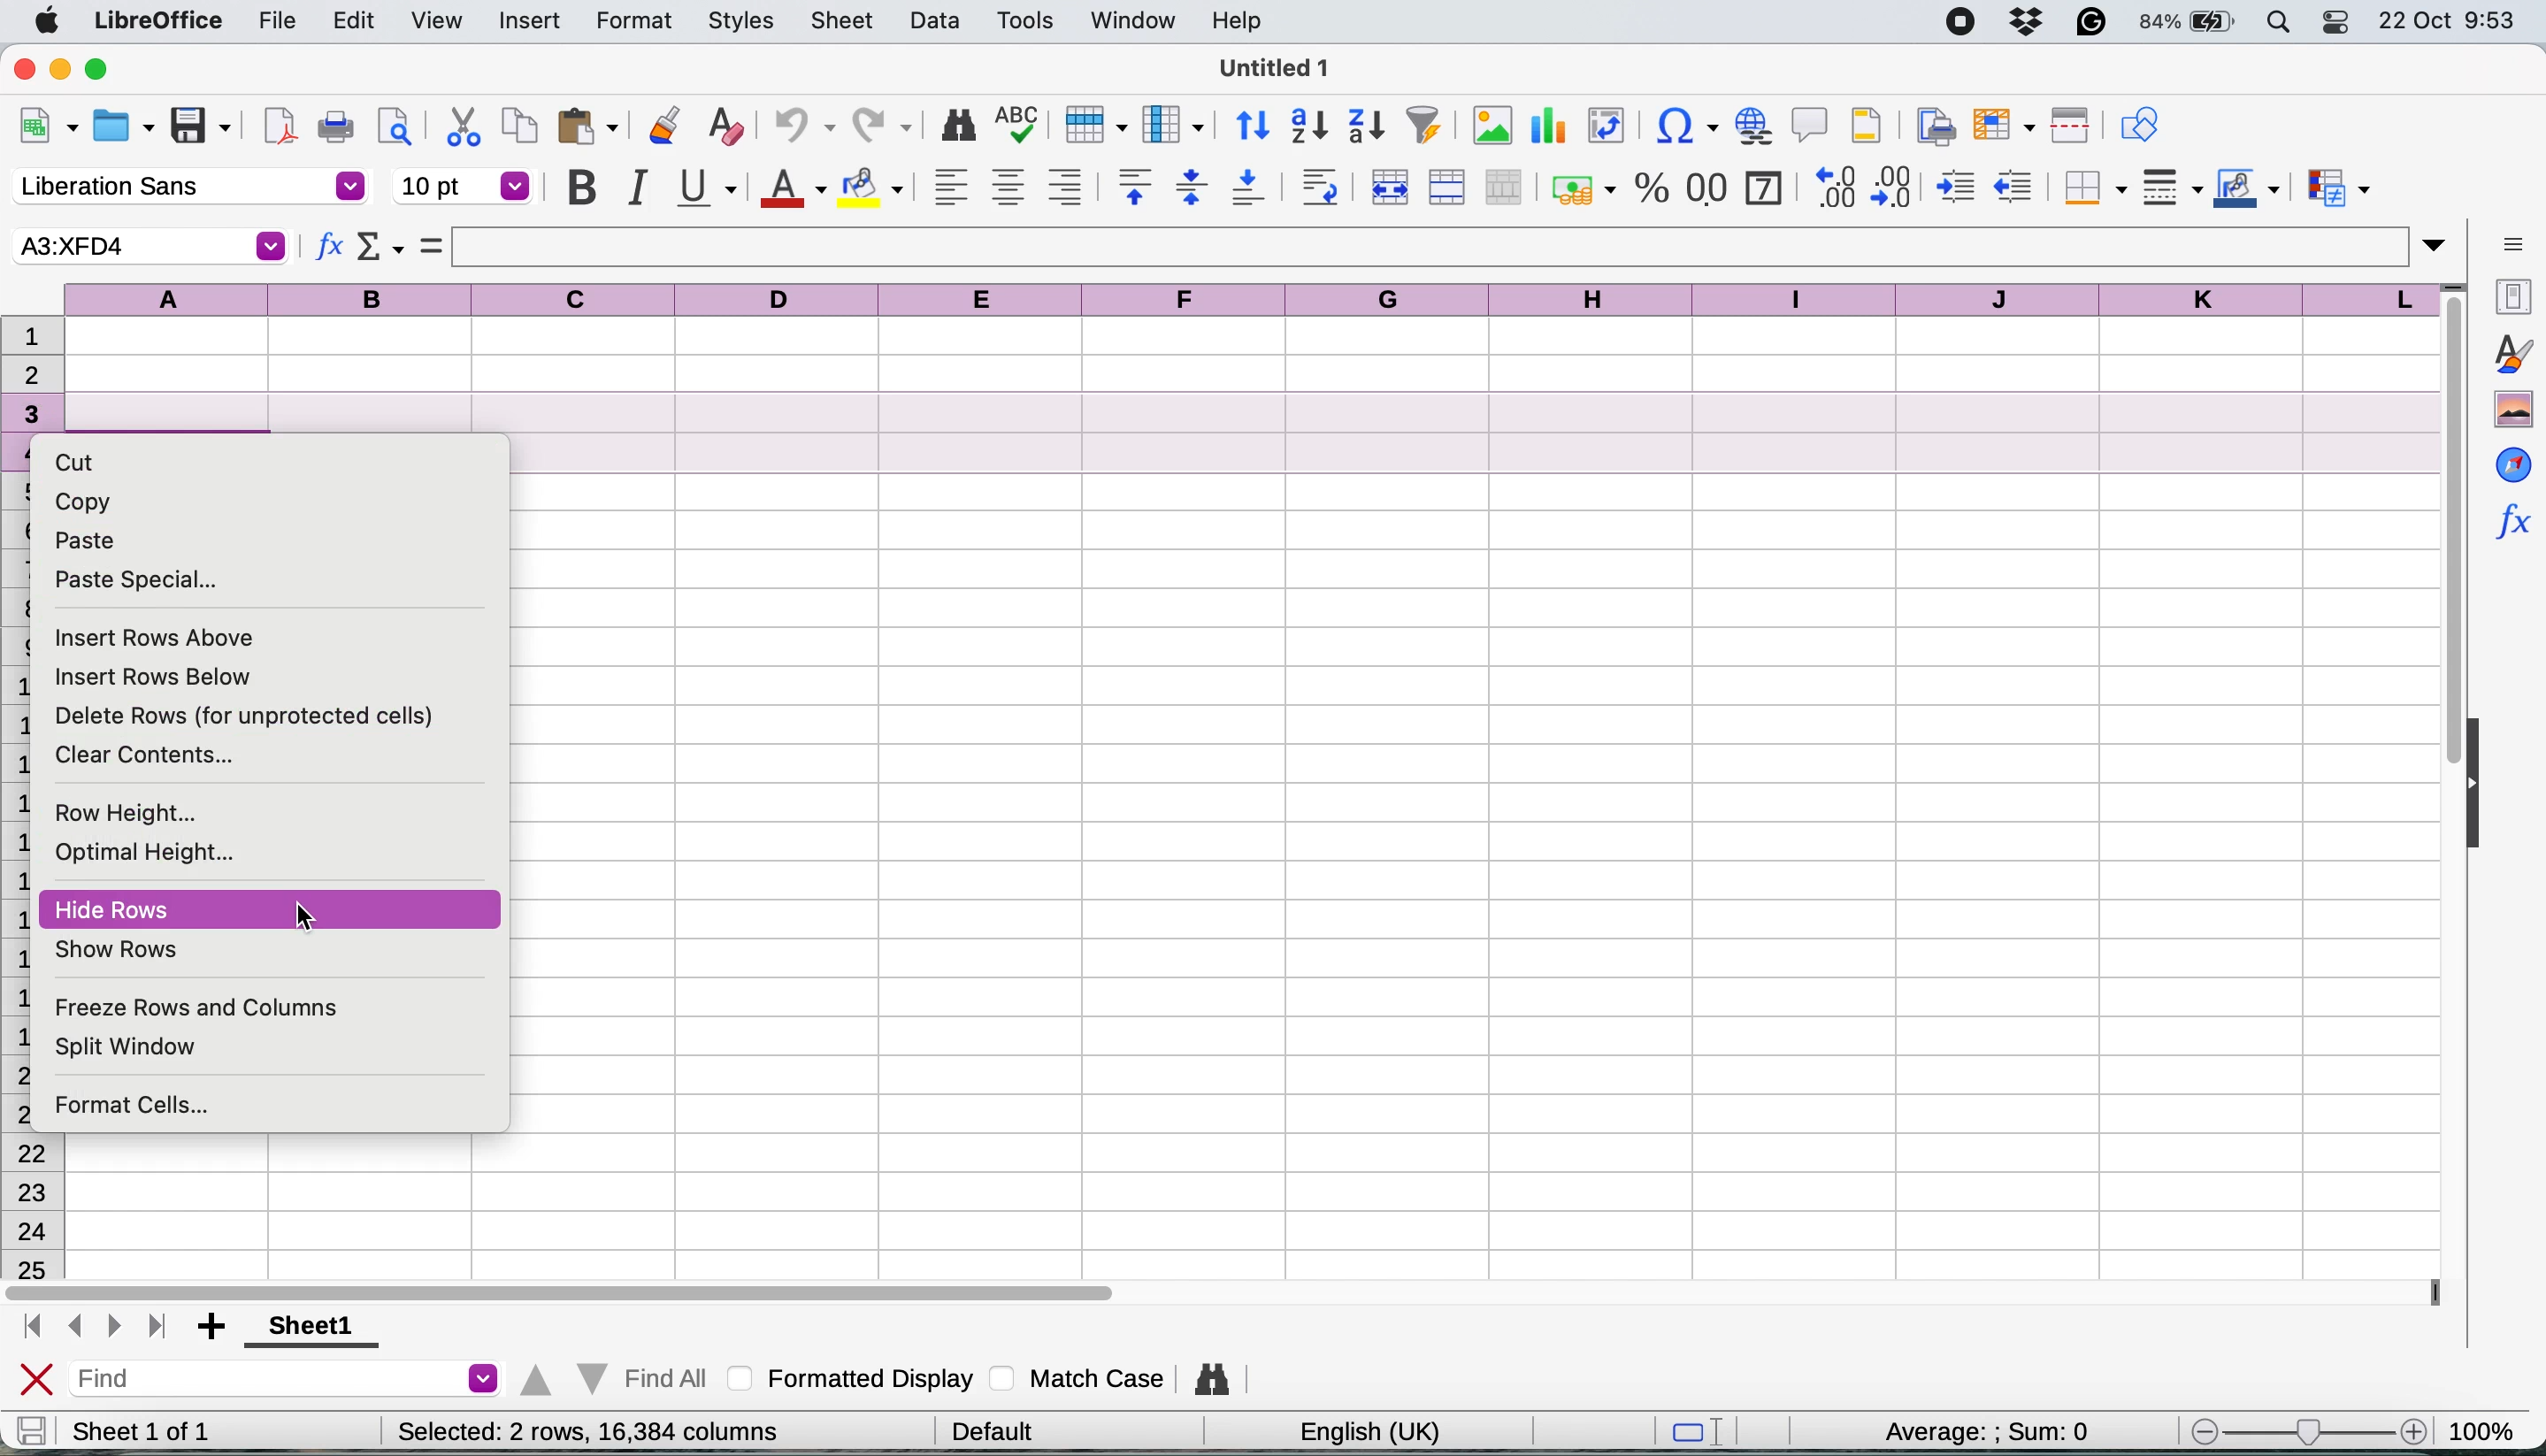  I want to click on close, so click(37, 1381).